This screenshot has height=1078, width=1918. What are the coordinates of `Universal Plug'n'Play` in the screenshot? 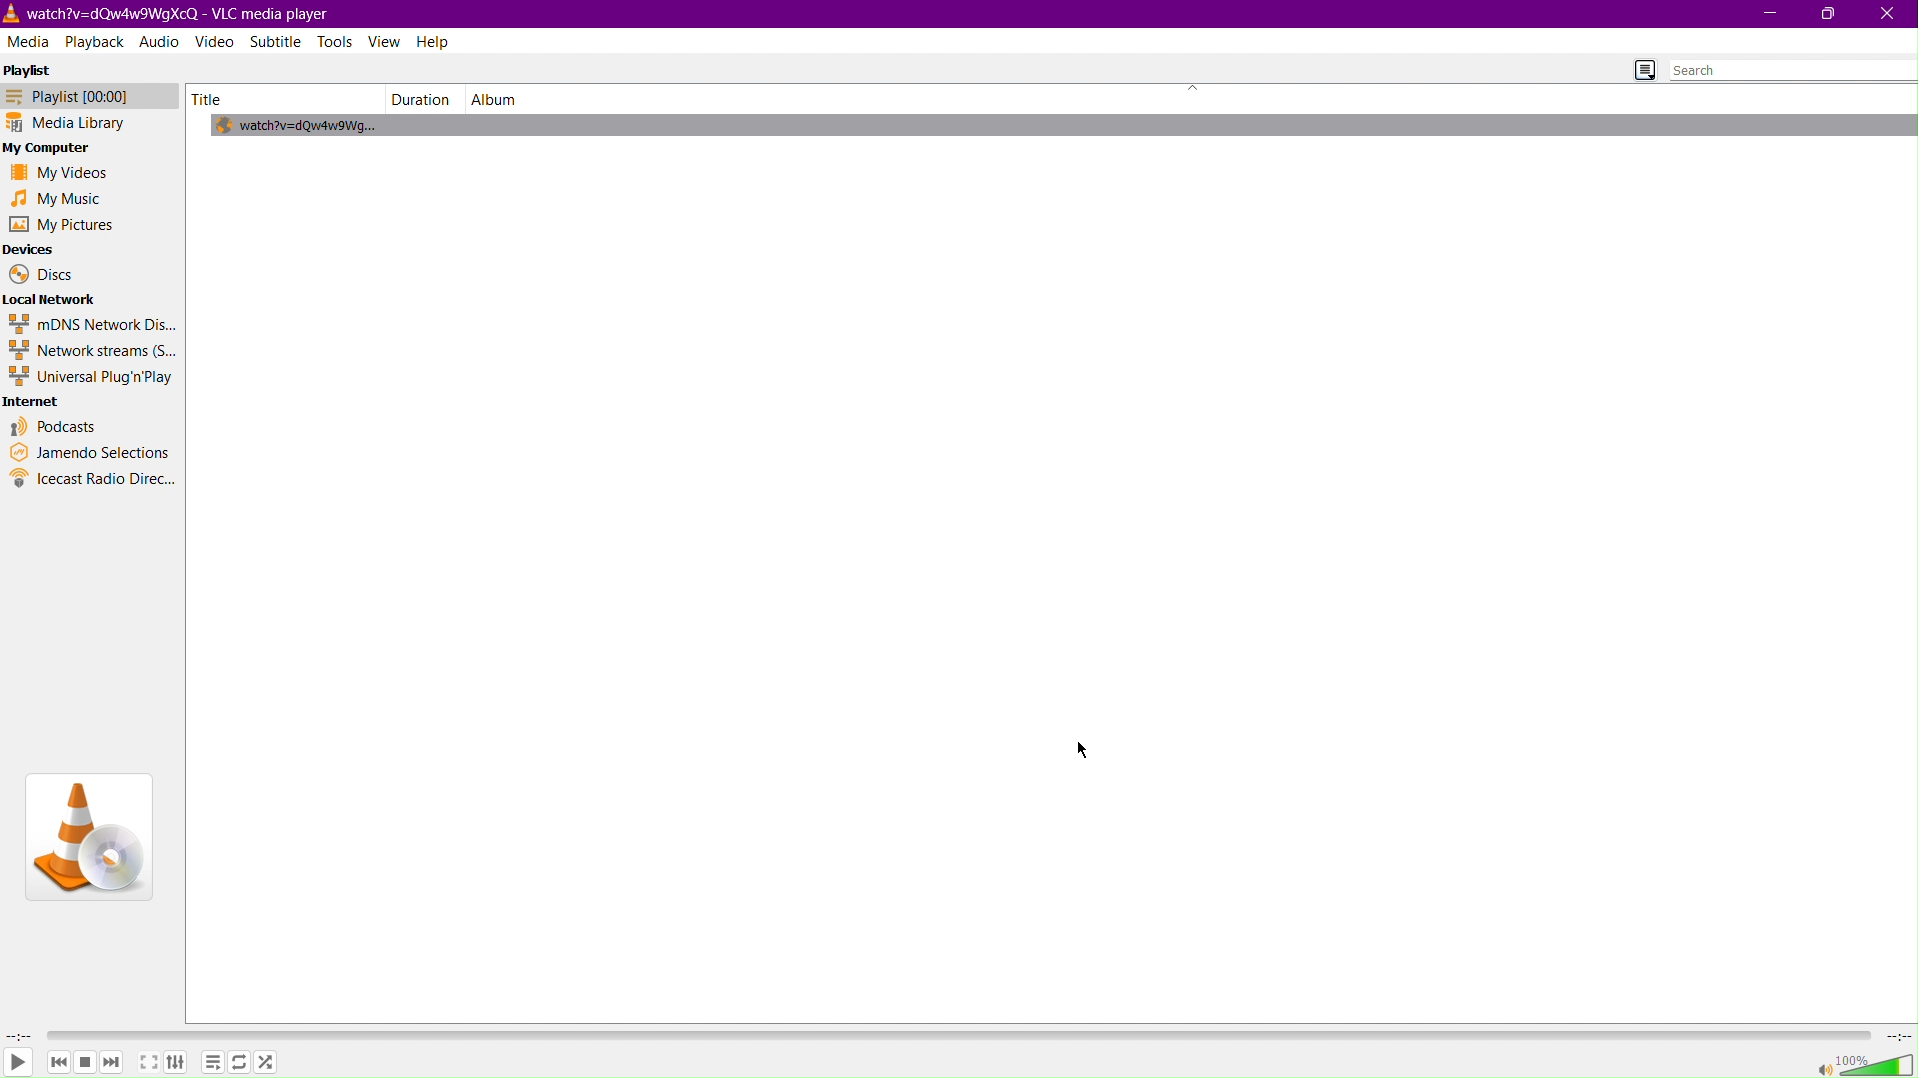 It's located at (92, 379).